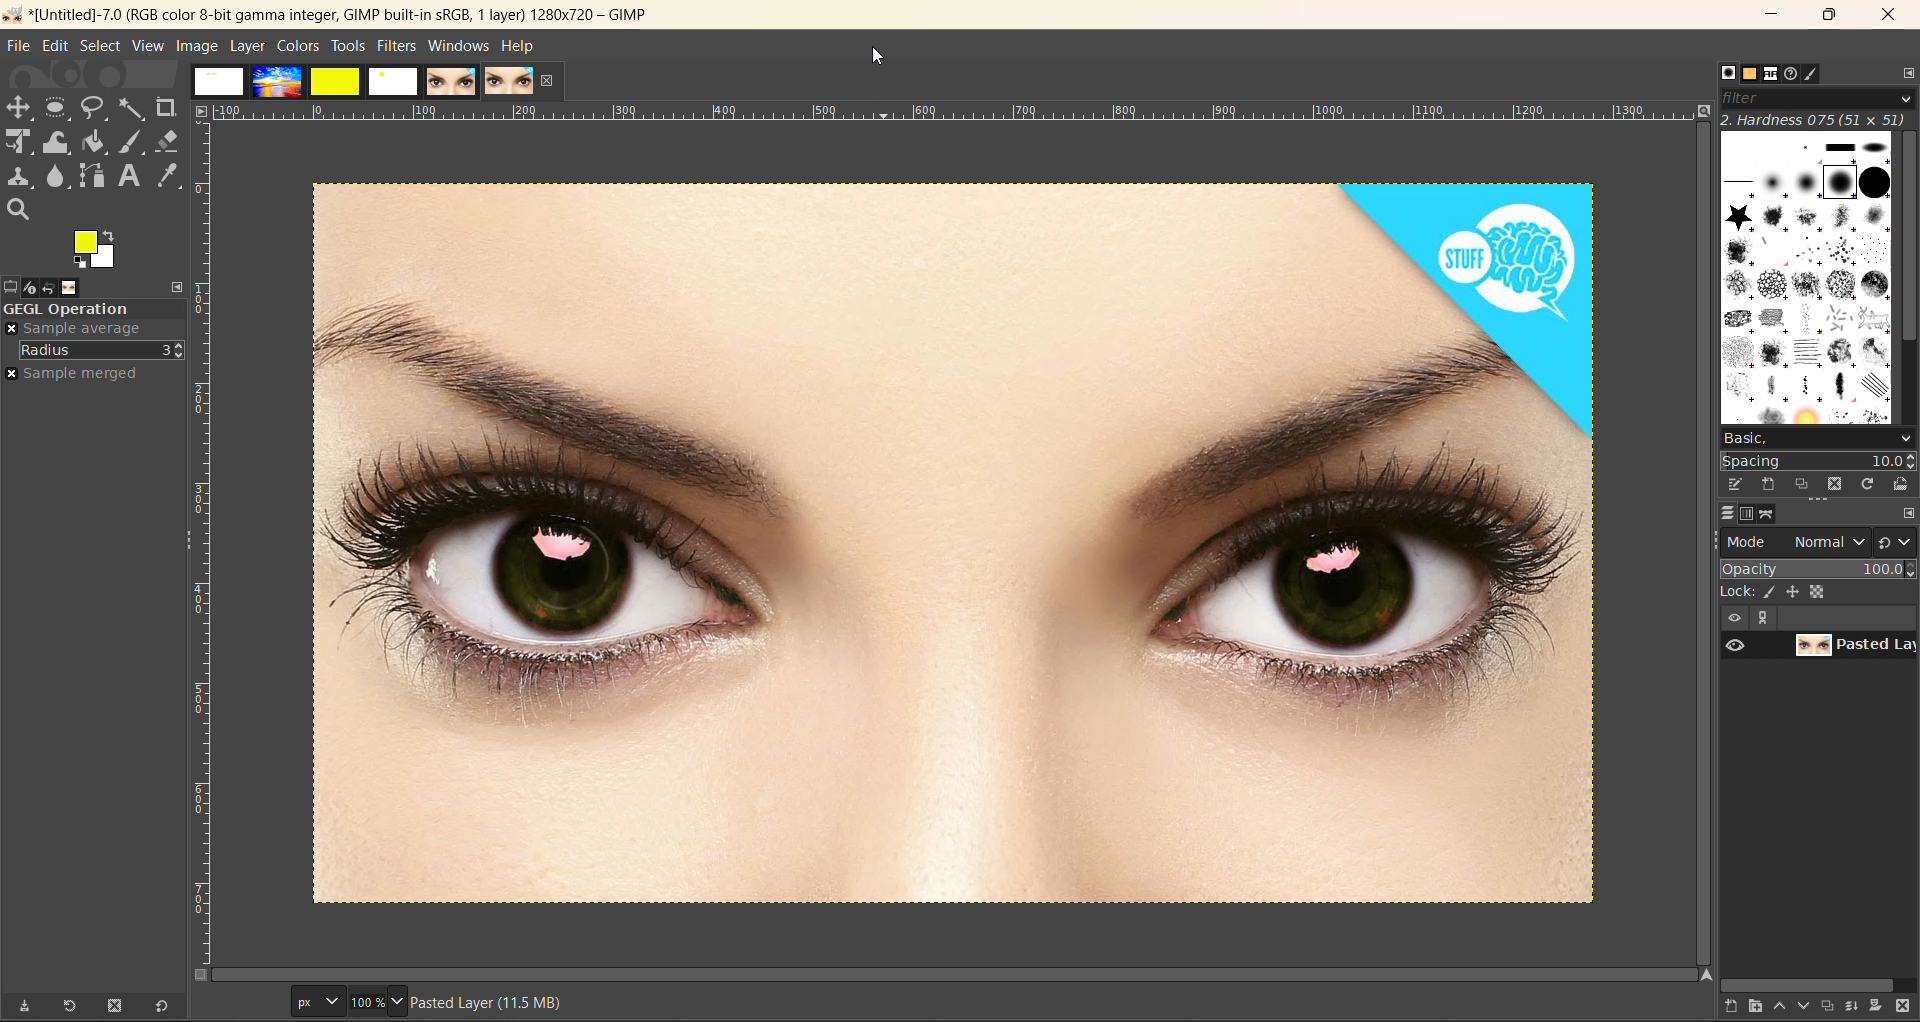 This screenshot has width=1920, height=1022. What do you see at coordinates (99, 45) in the screenshot?
I see `select` at bounding box center [99, 45].